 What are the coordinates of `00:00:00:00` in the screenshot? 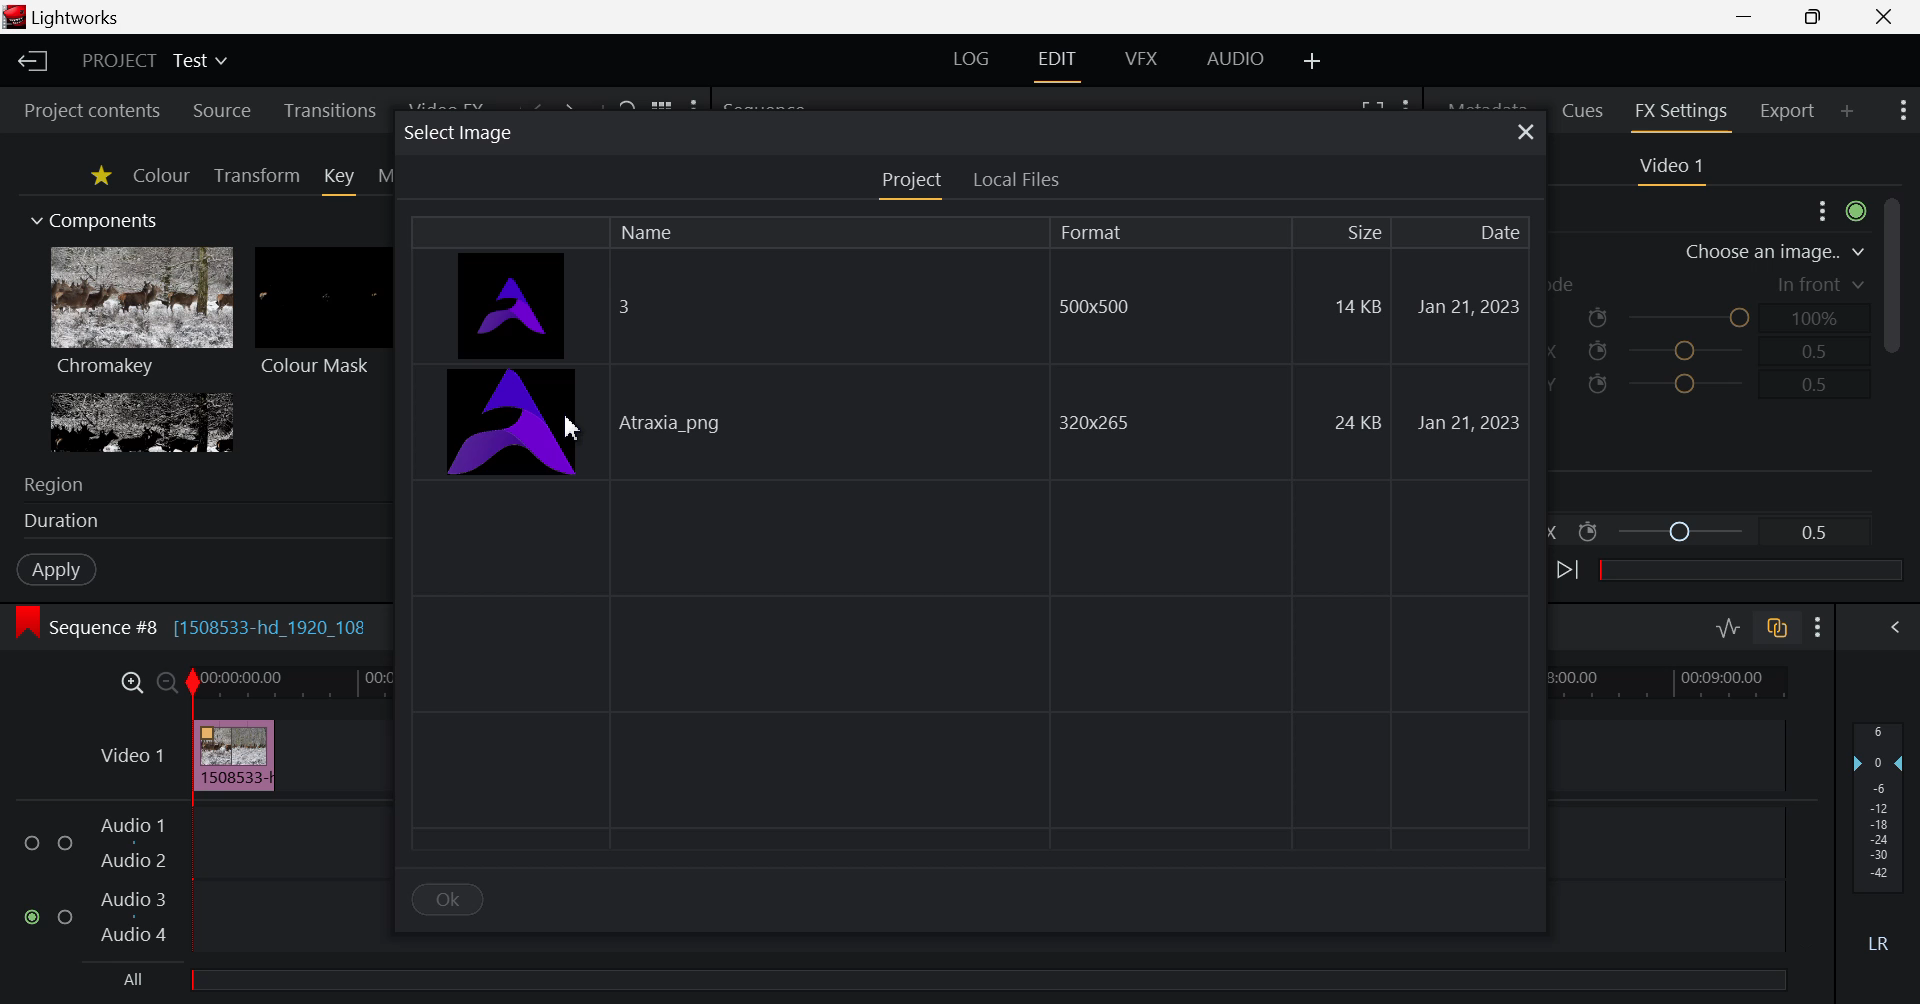 It's located at (243, 676).